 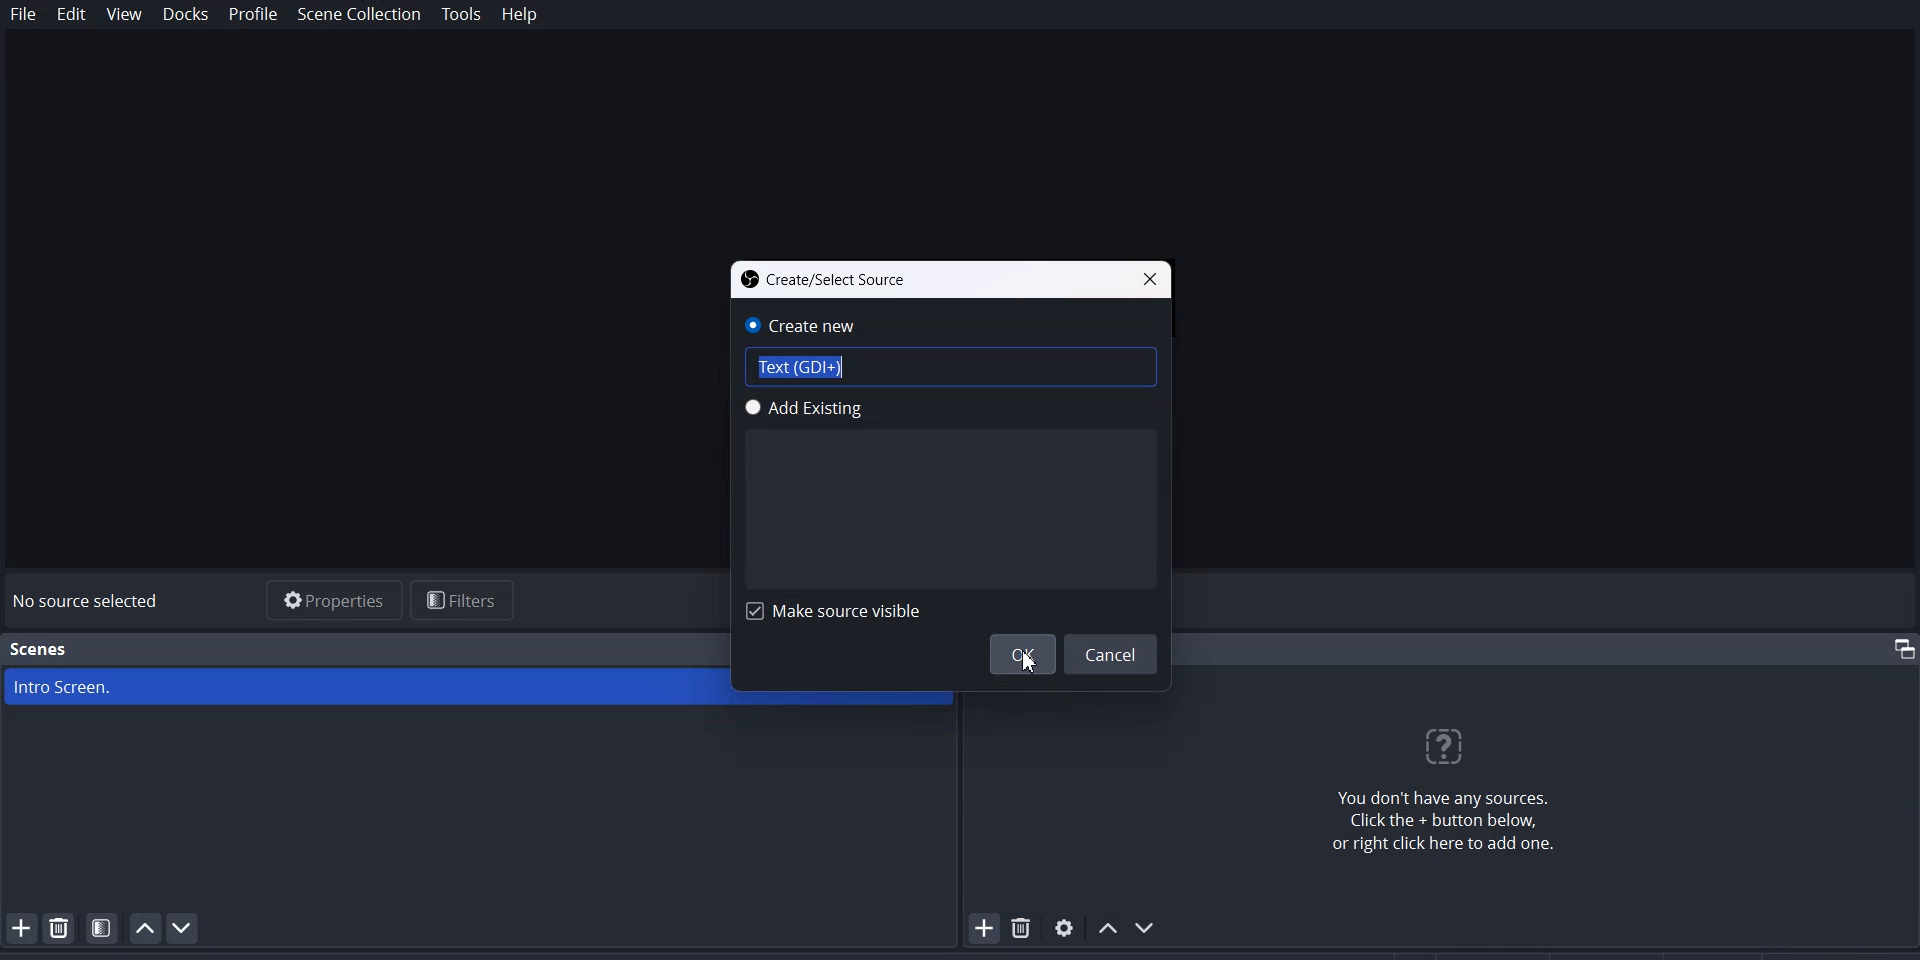 I want to click on OK, so click(x=1019, y=654).